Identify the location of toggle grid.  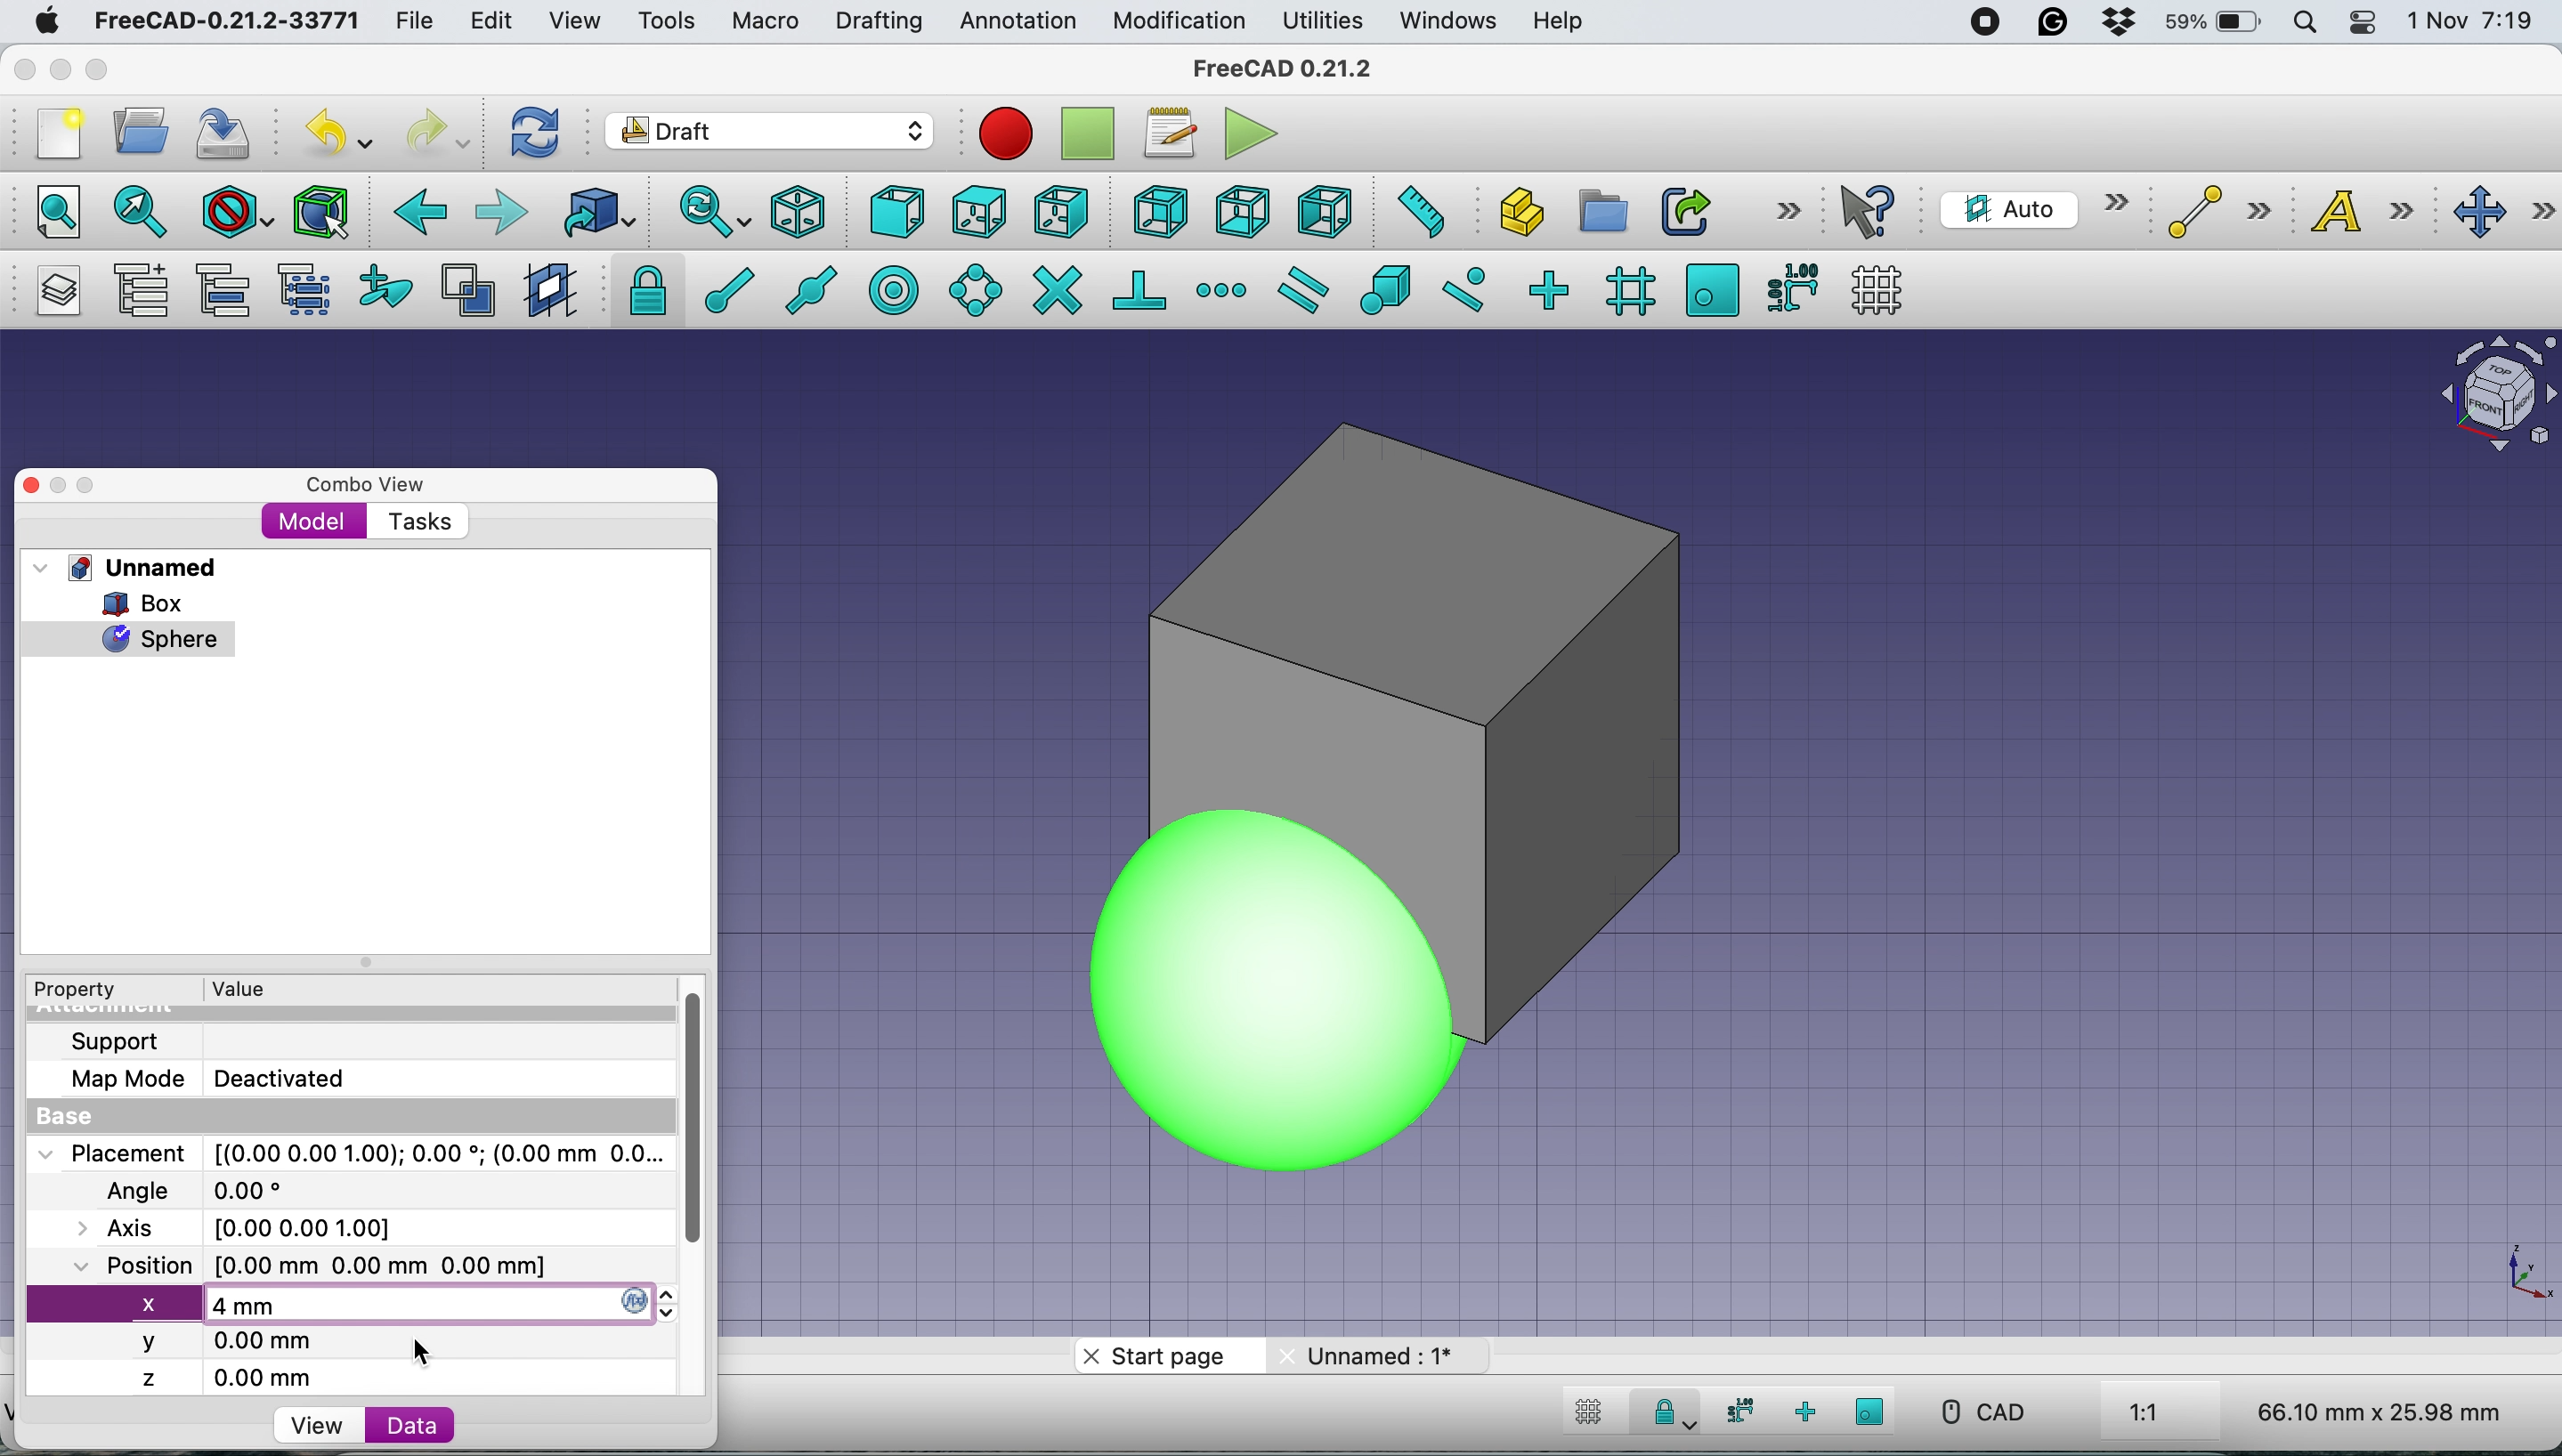
(1877, 290).